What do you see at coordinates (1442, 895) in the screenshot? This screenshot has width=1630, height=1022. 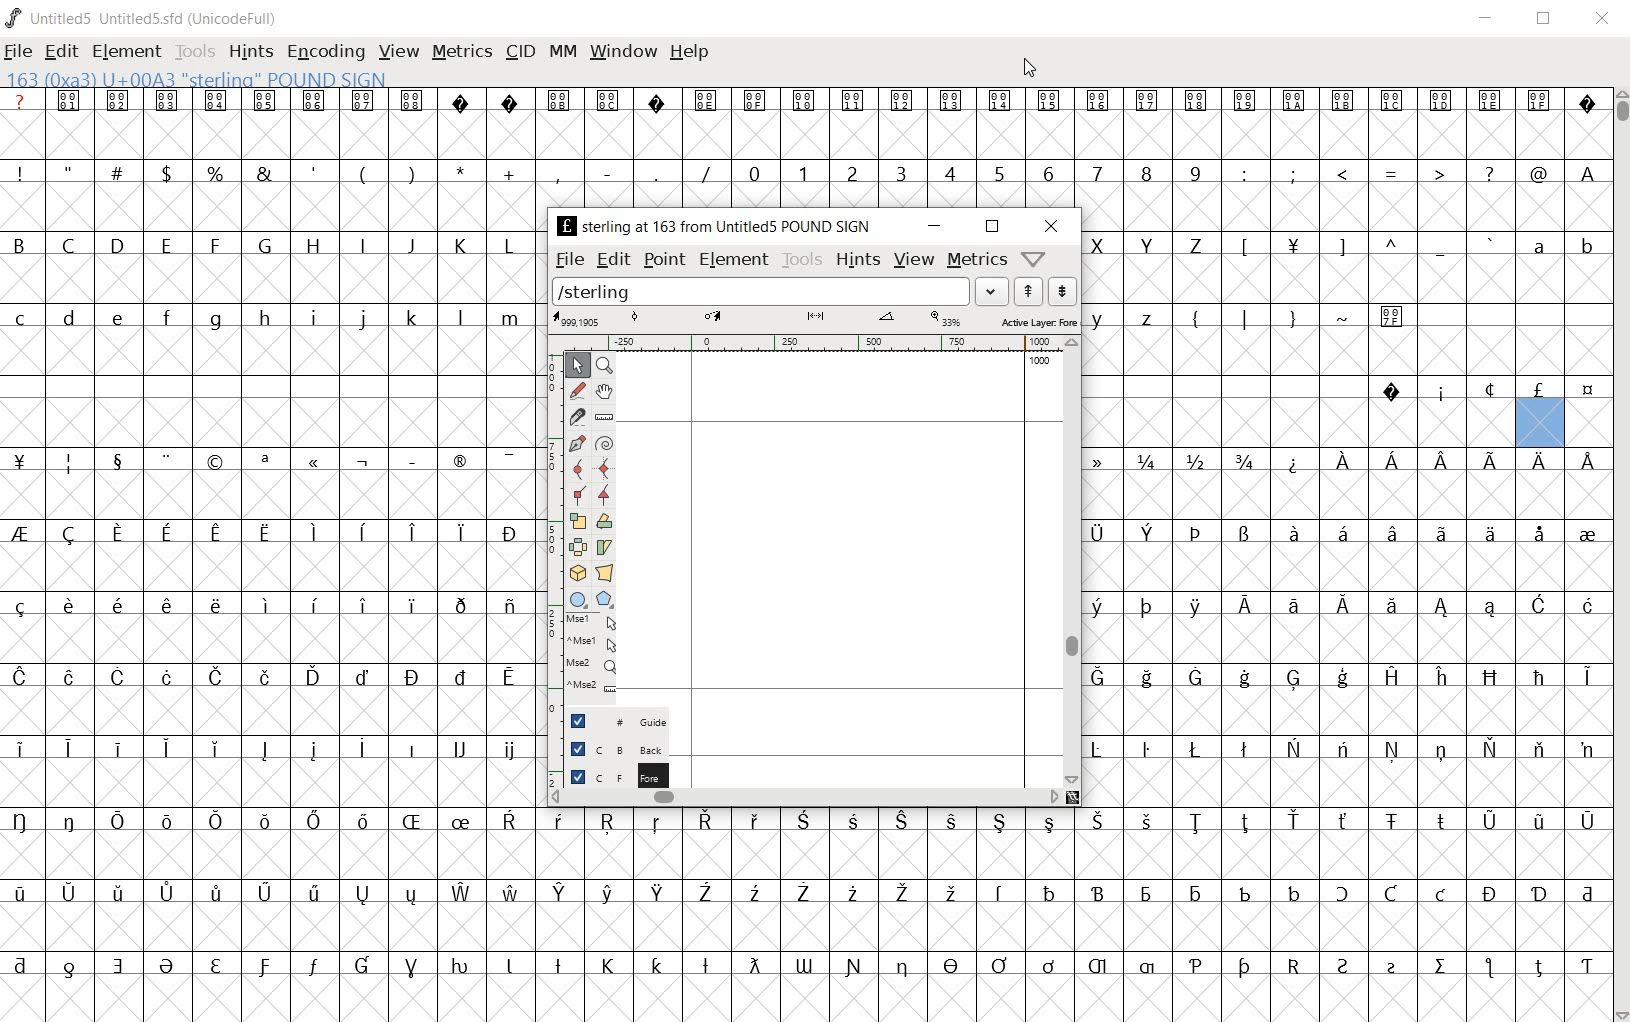 I see `Symbol` at bounding box center [1442, 895].